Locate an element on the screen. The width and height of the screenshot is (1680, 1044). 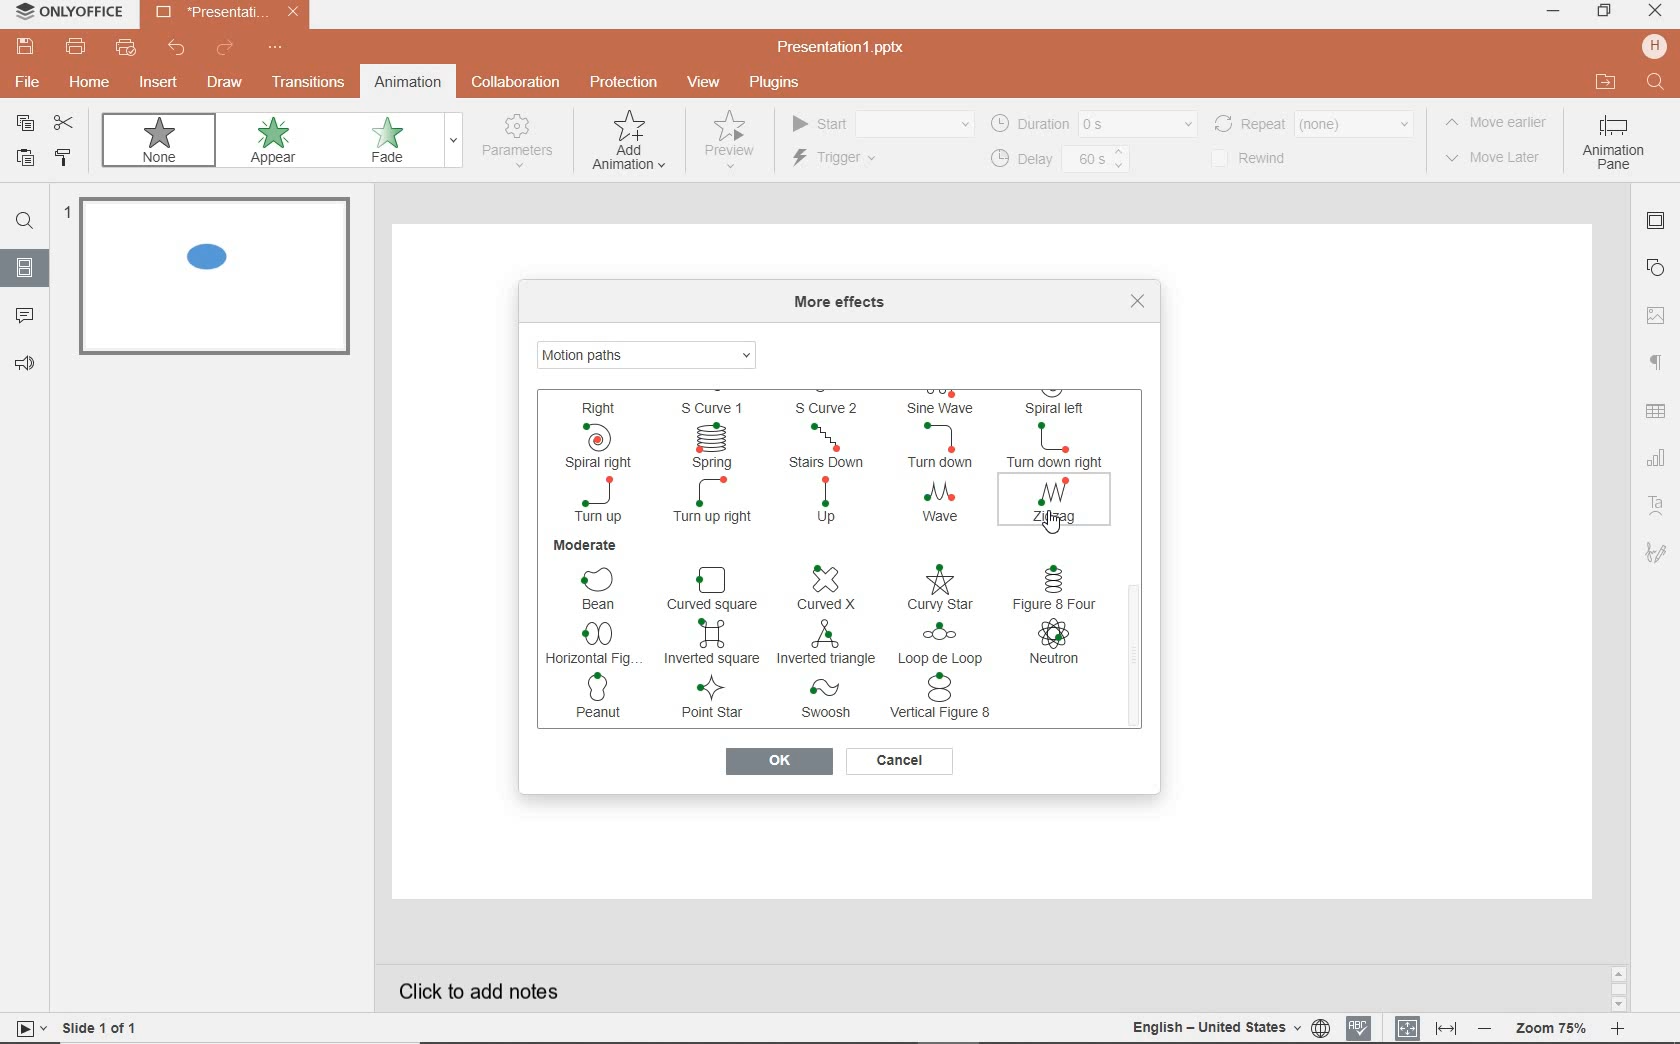
bean is located at coordinates (600, 588).